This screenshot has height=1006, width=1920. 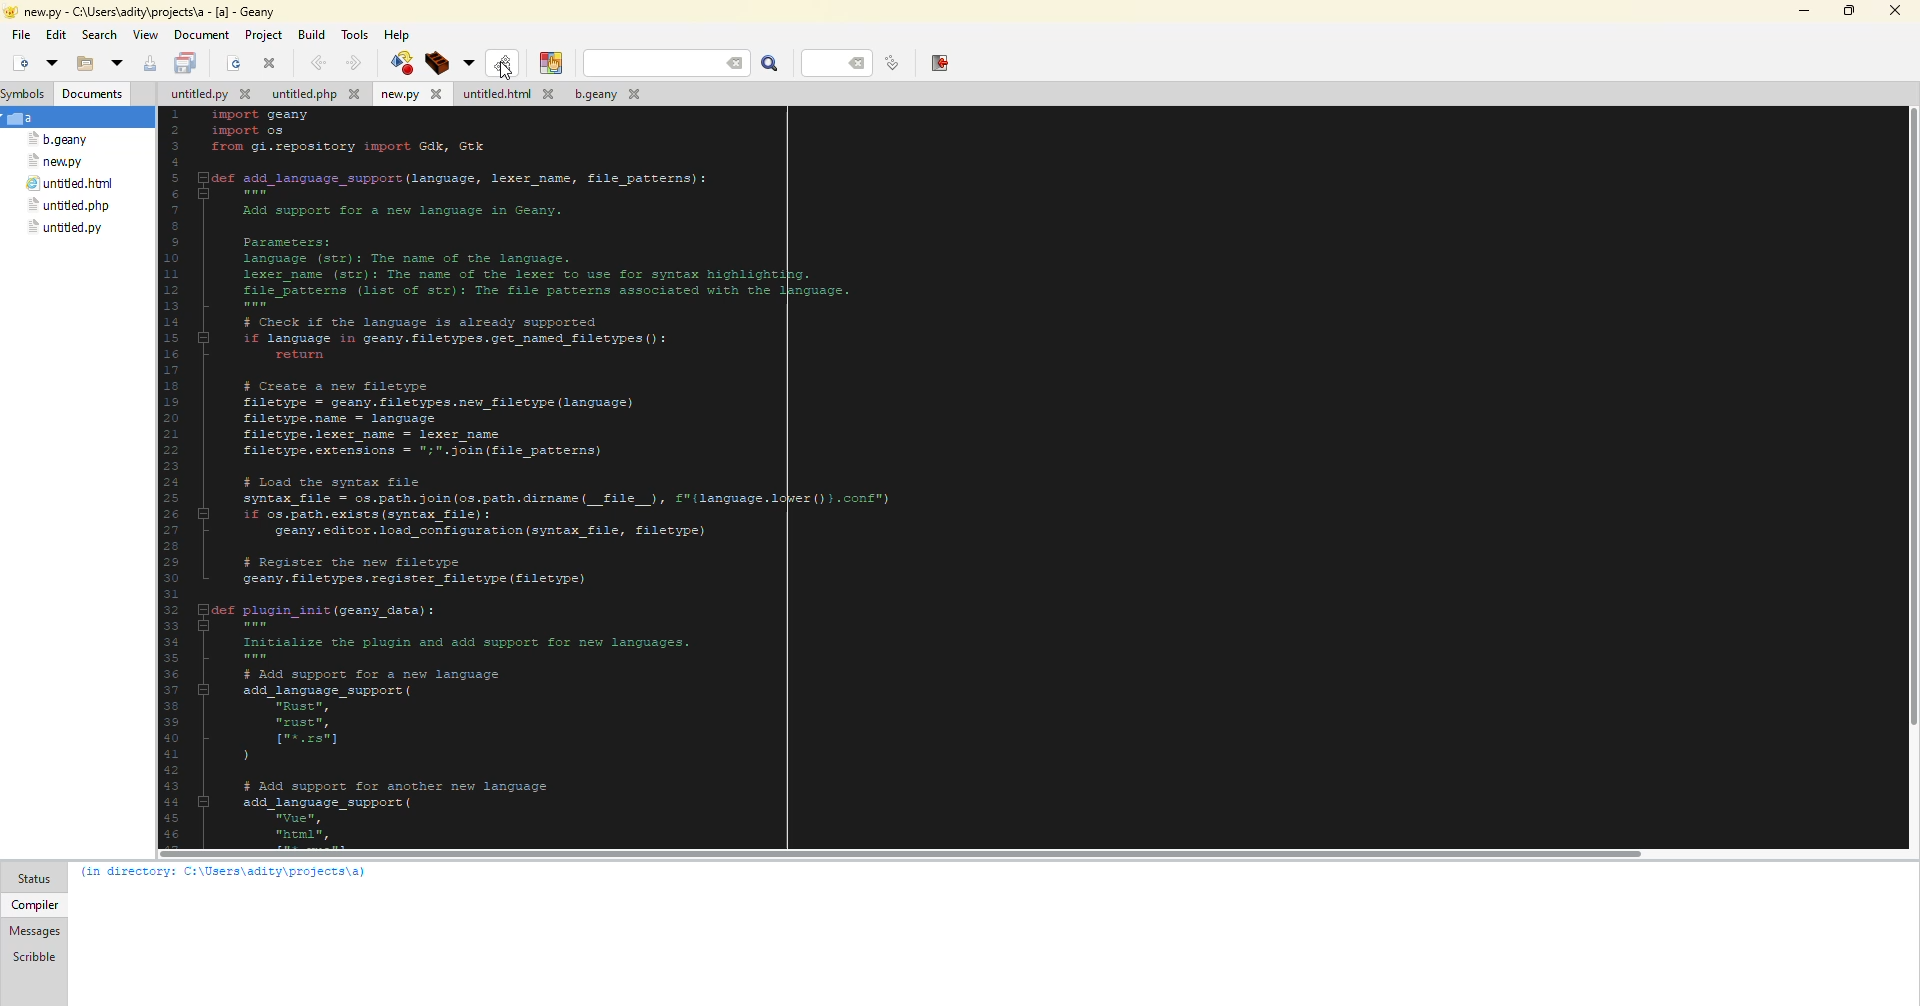 I want to click on project, so click(x=264, y=35).